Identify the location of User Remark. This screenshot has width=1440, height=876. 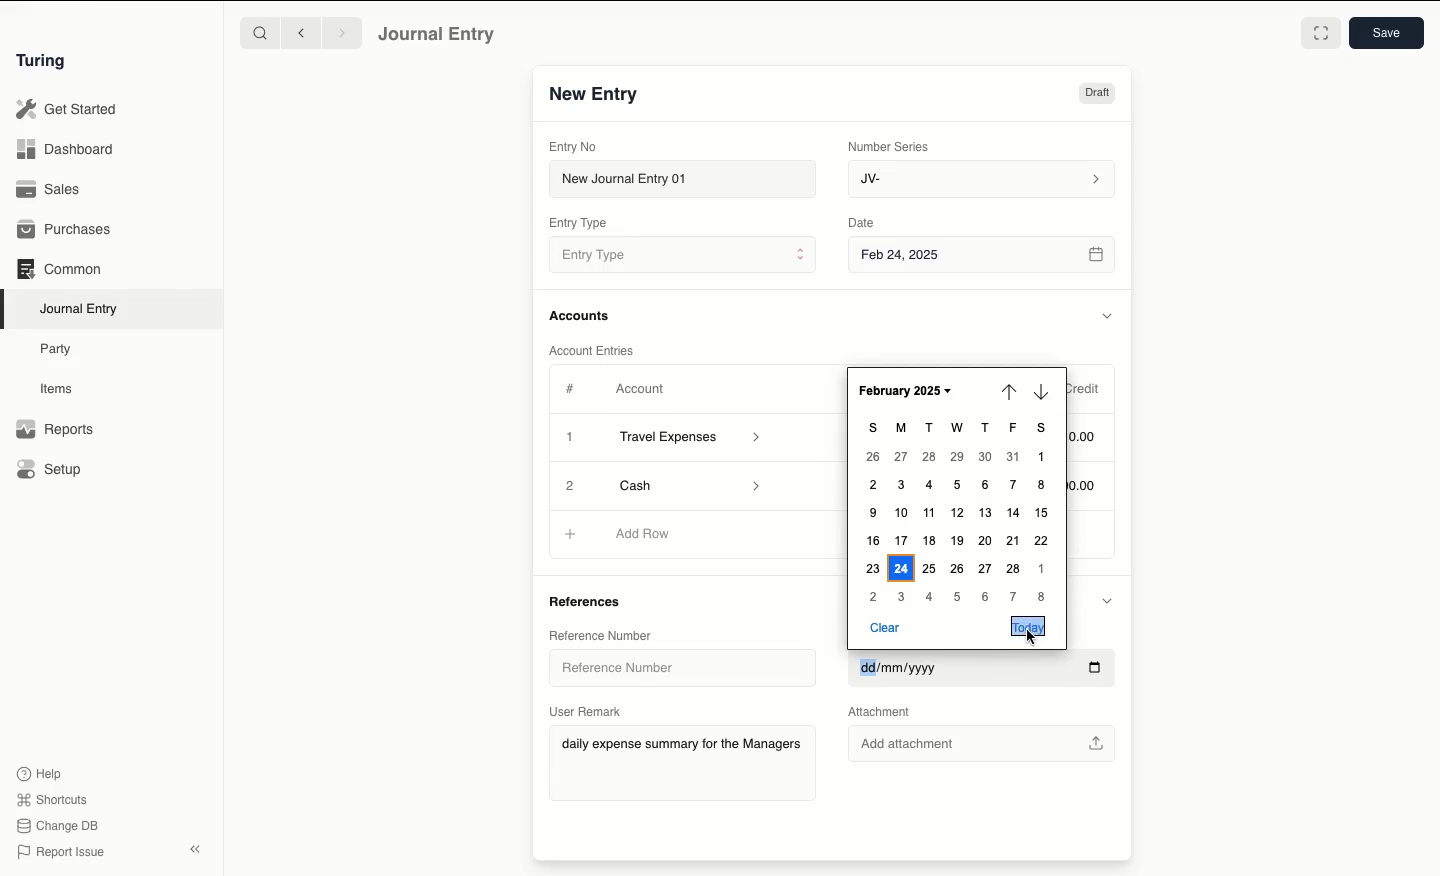
(586, 711).